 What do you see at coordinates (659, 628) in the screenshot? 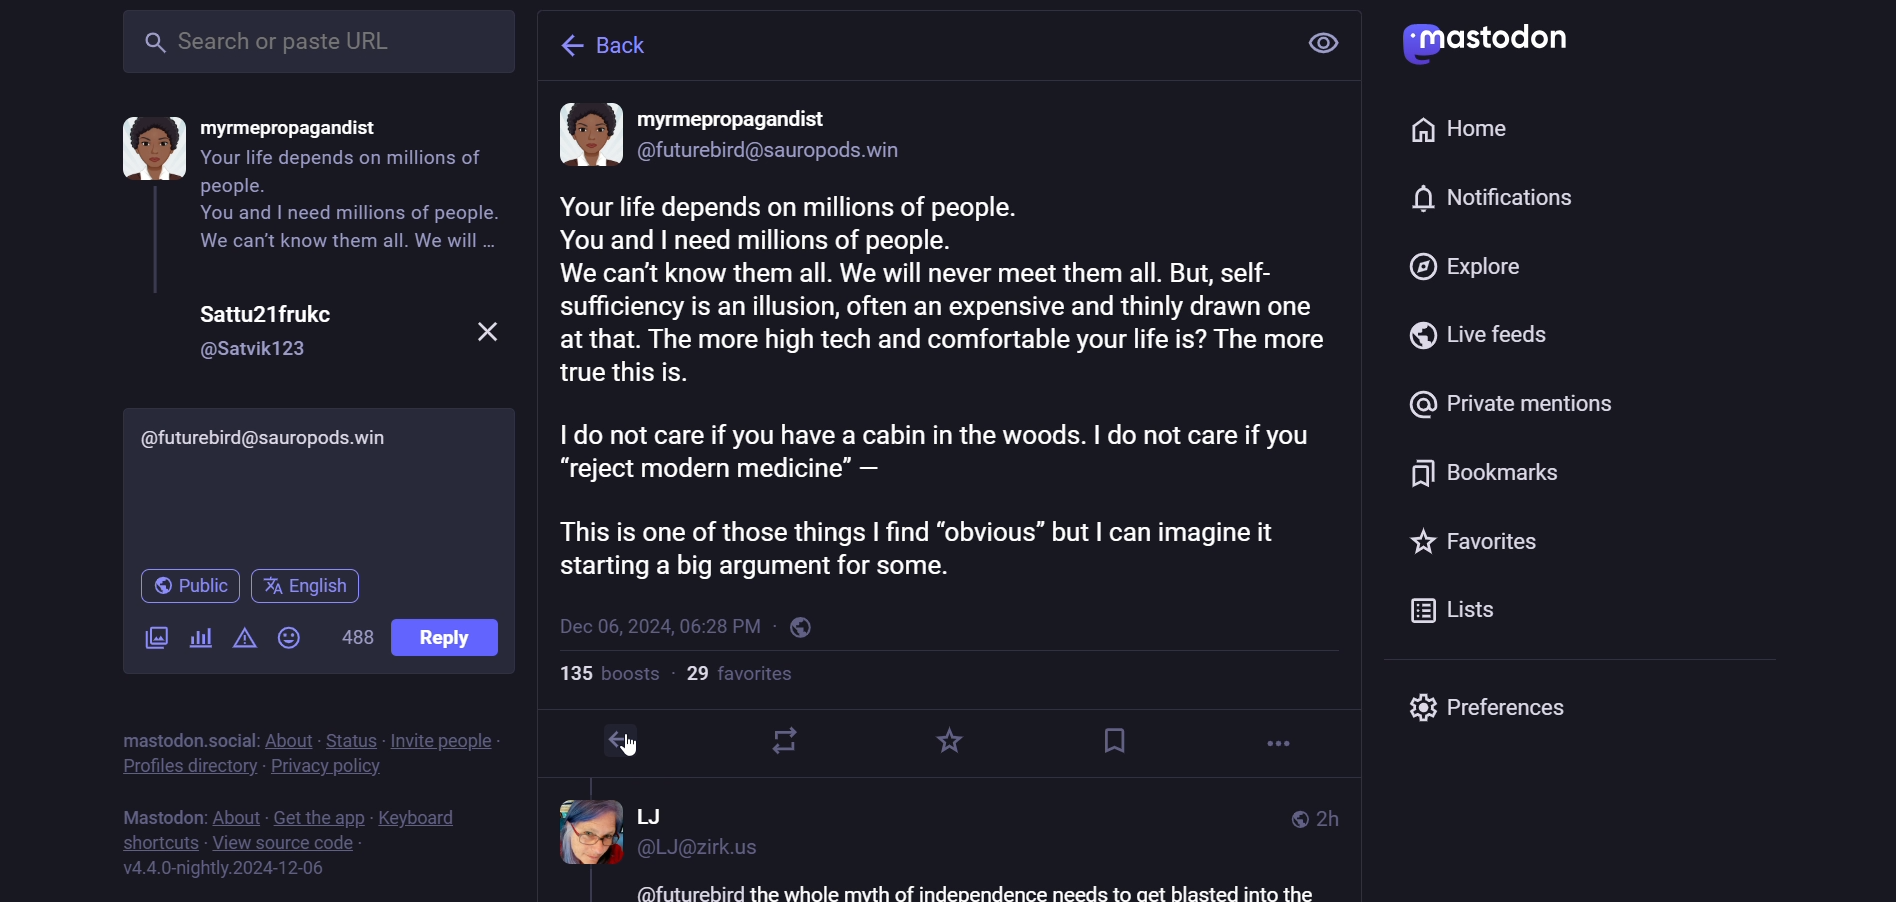
I see `last modified` at bounding box center [659, 628].